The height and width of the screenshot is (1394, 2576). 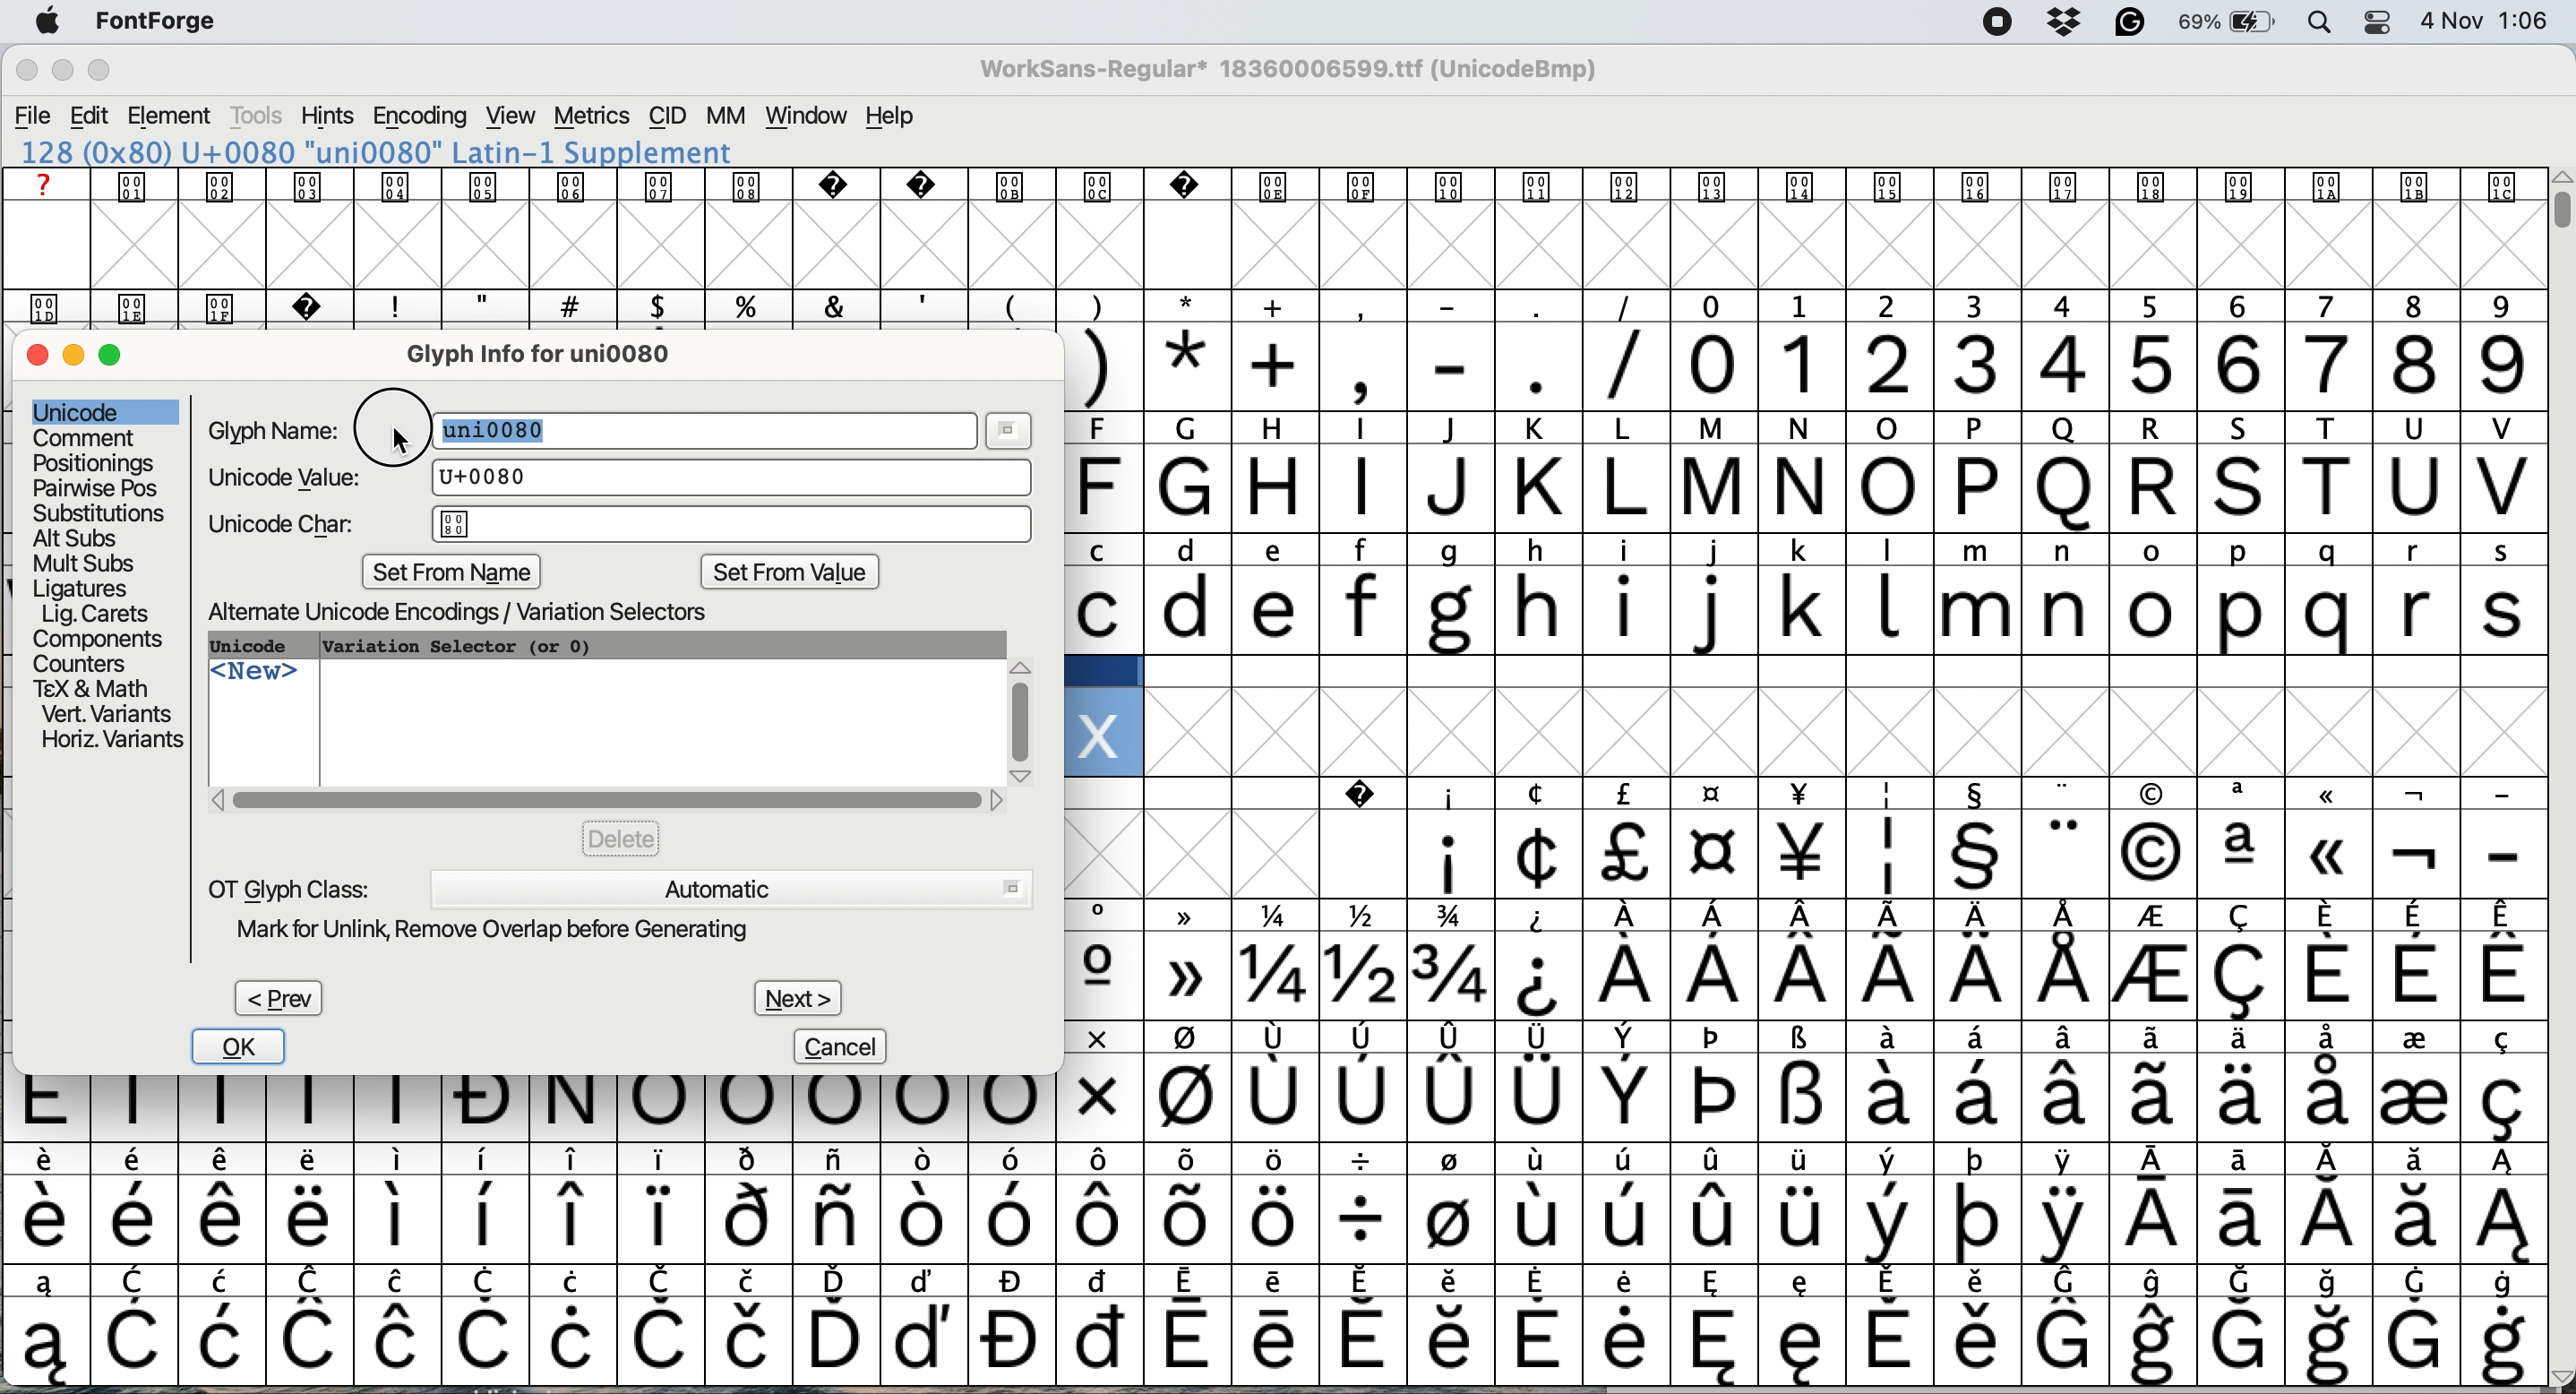 I want to click on next, so click(x=797, y=992).